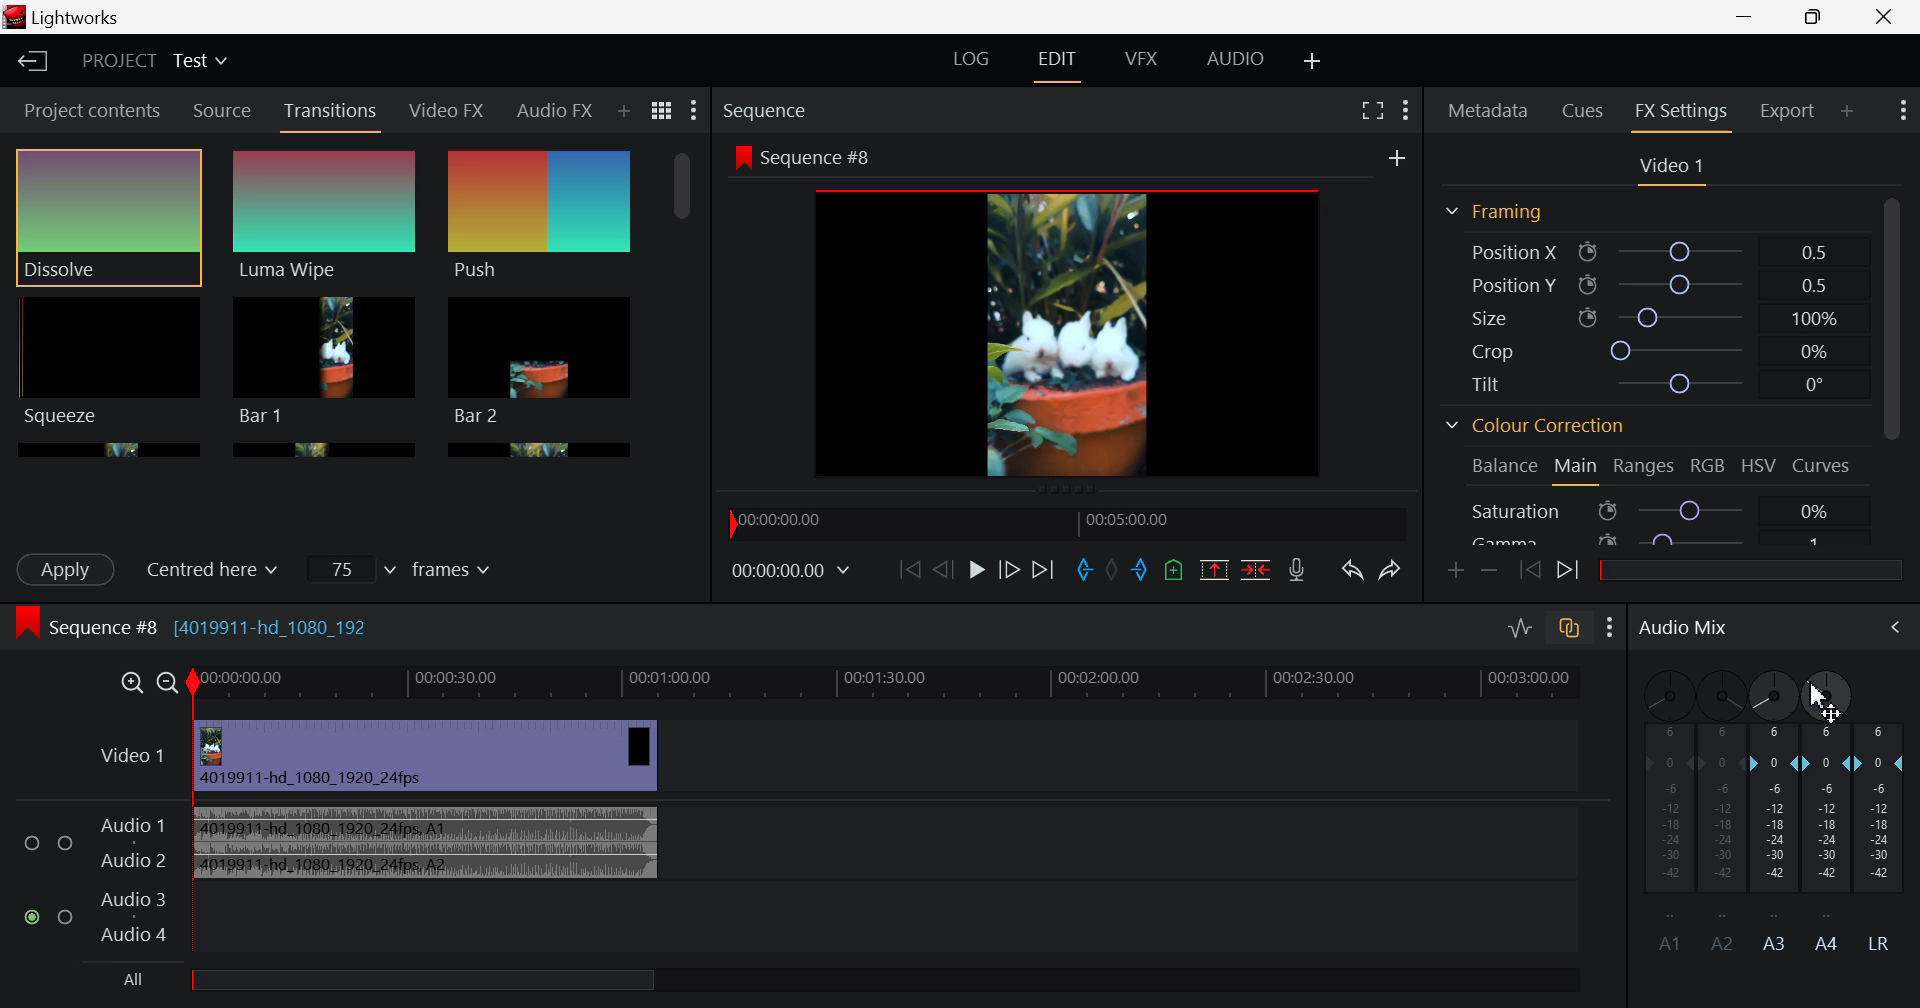  Describe the element at coordinates (84, 109) in the screenshot. I see `Project contents` at that location.